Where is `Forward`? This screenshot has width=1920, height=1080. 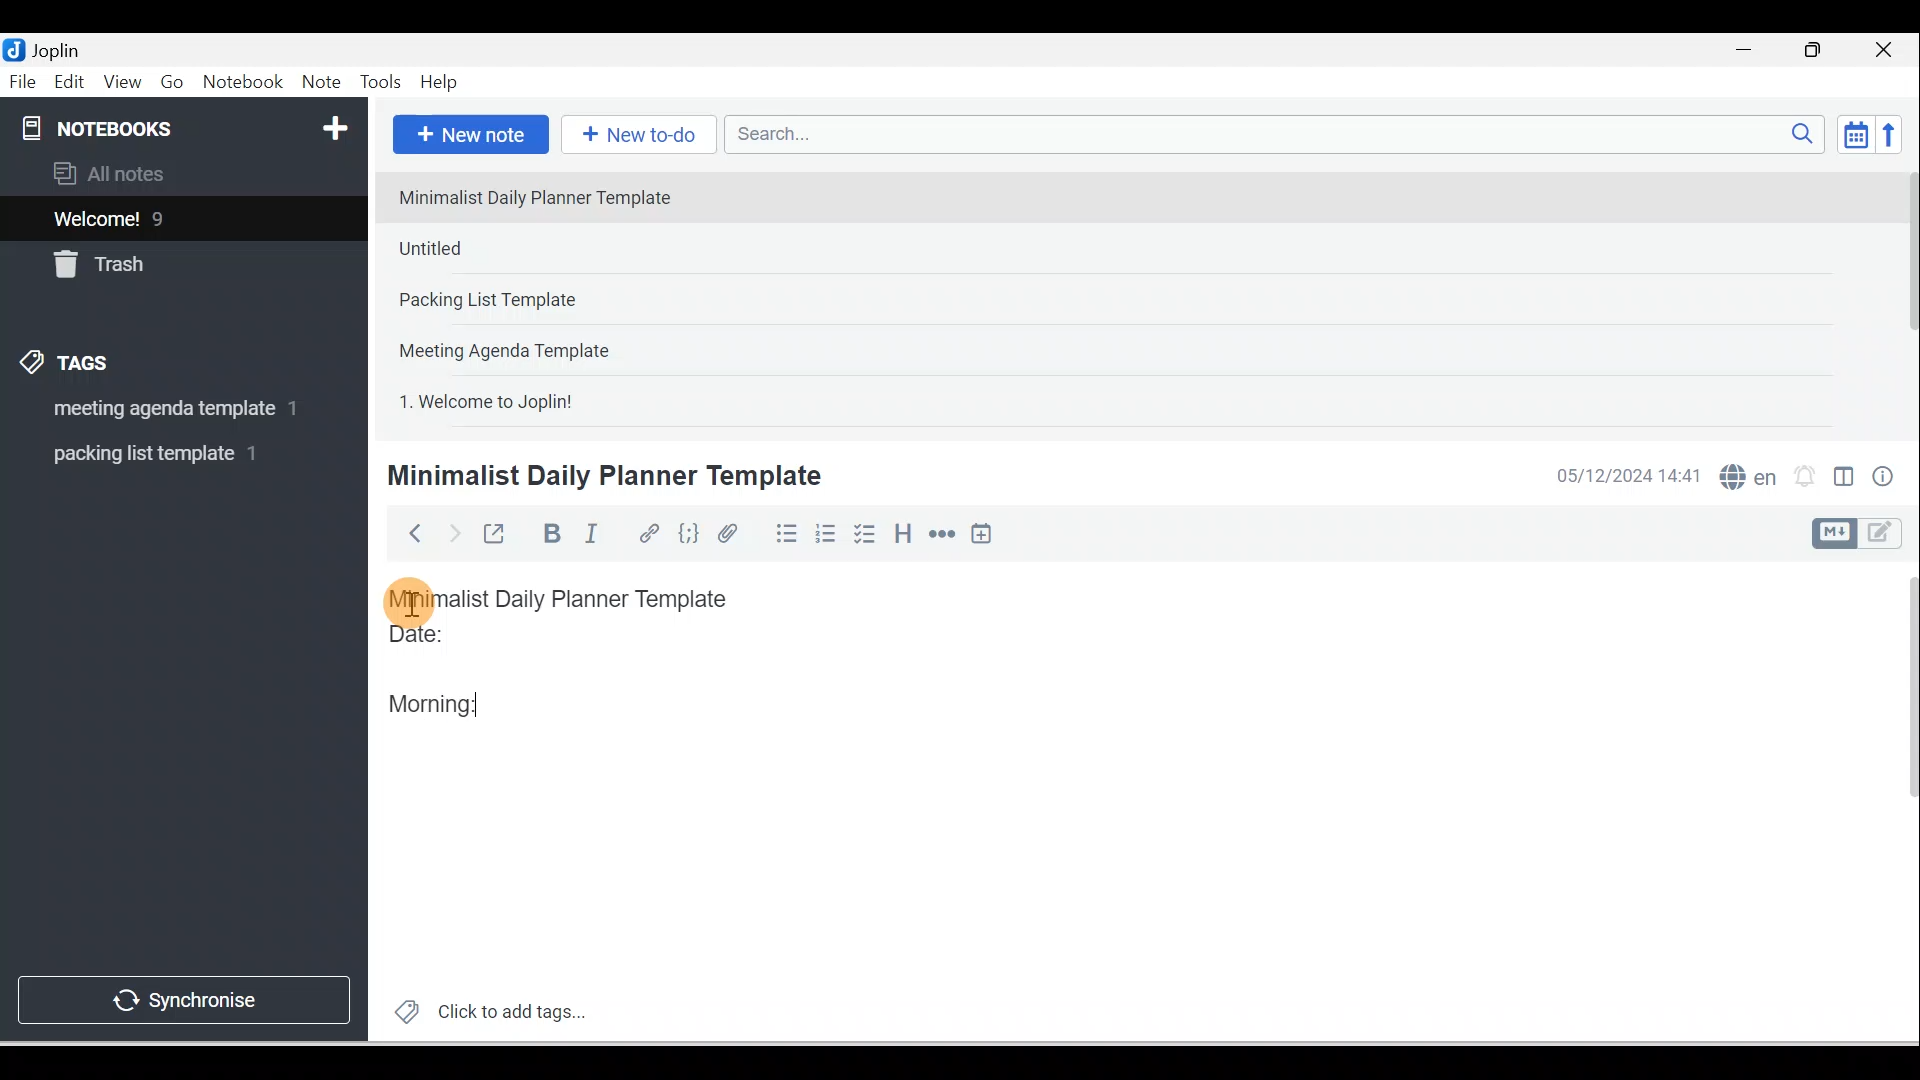 Forward is located at coordinates (452, 532).